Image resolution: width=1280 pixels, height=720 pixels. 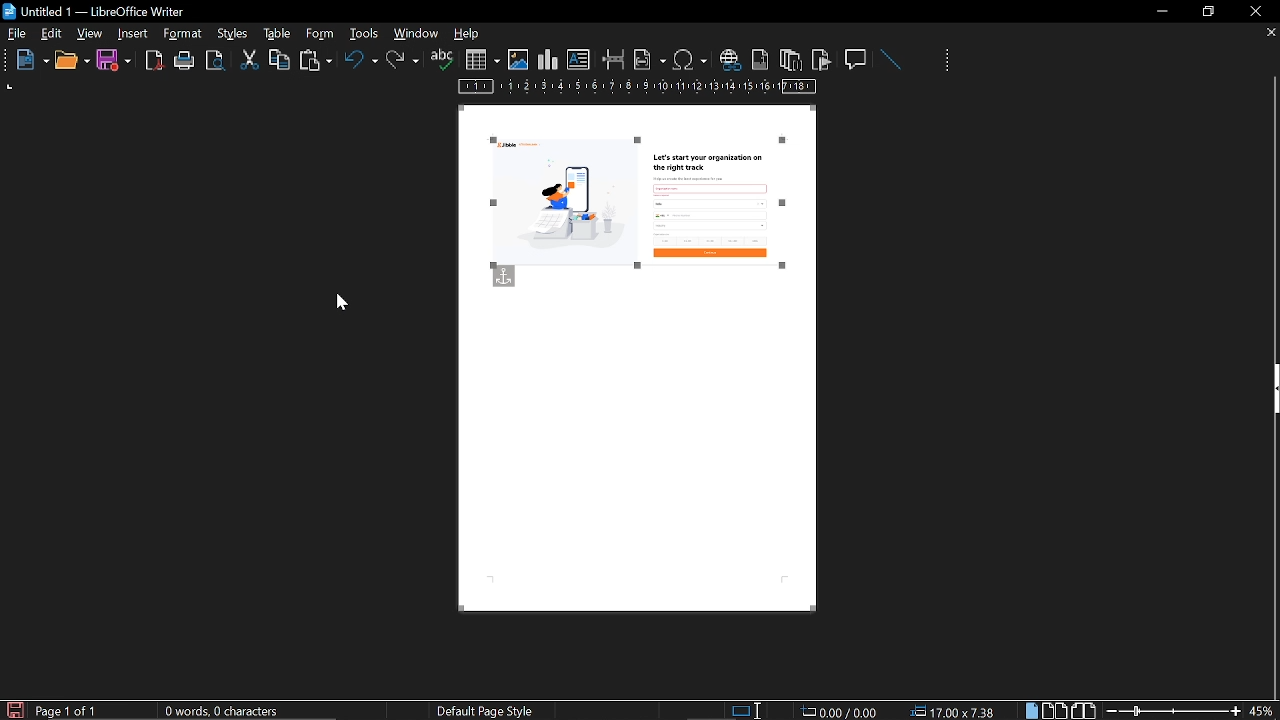 What do you see at coordinates (842, 710) in the screenshot?
I see `0.00 / 0.00` at bounding box center [842, 710].